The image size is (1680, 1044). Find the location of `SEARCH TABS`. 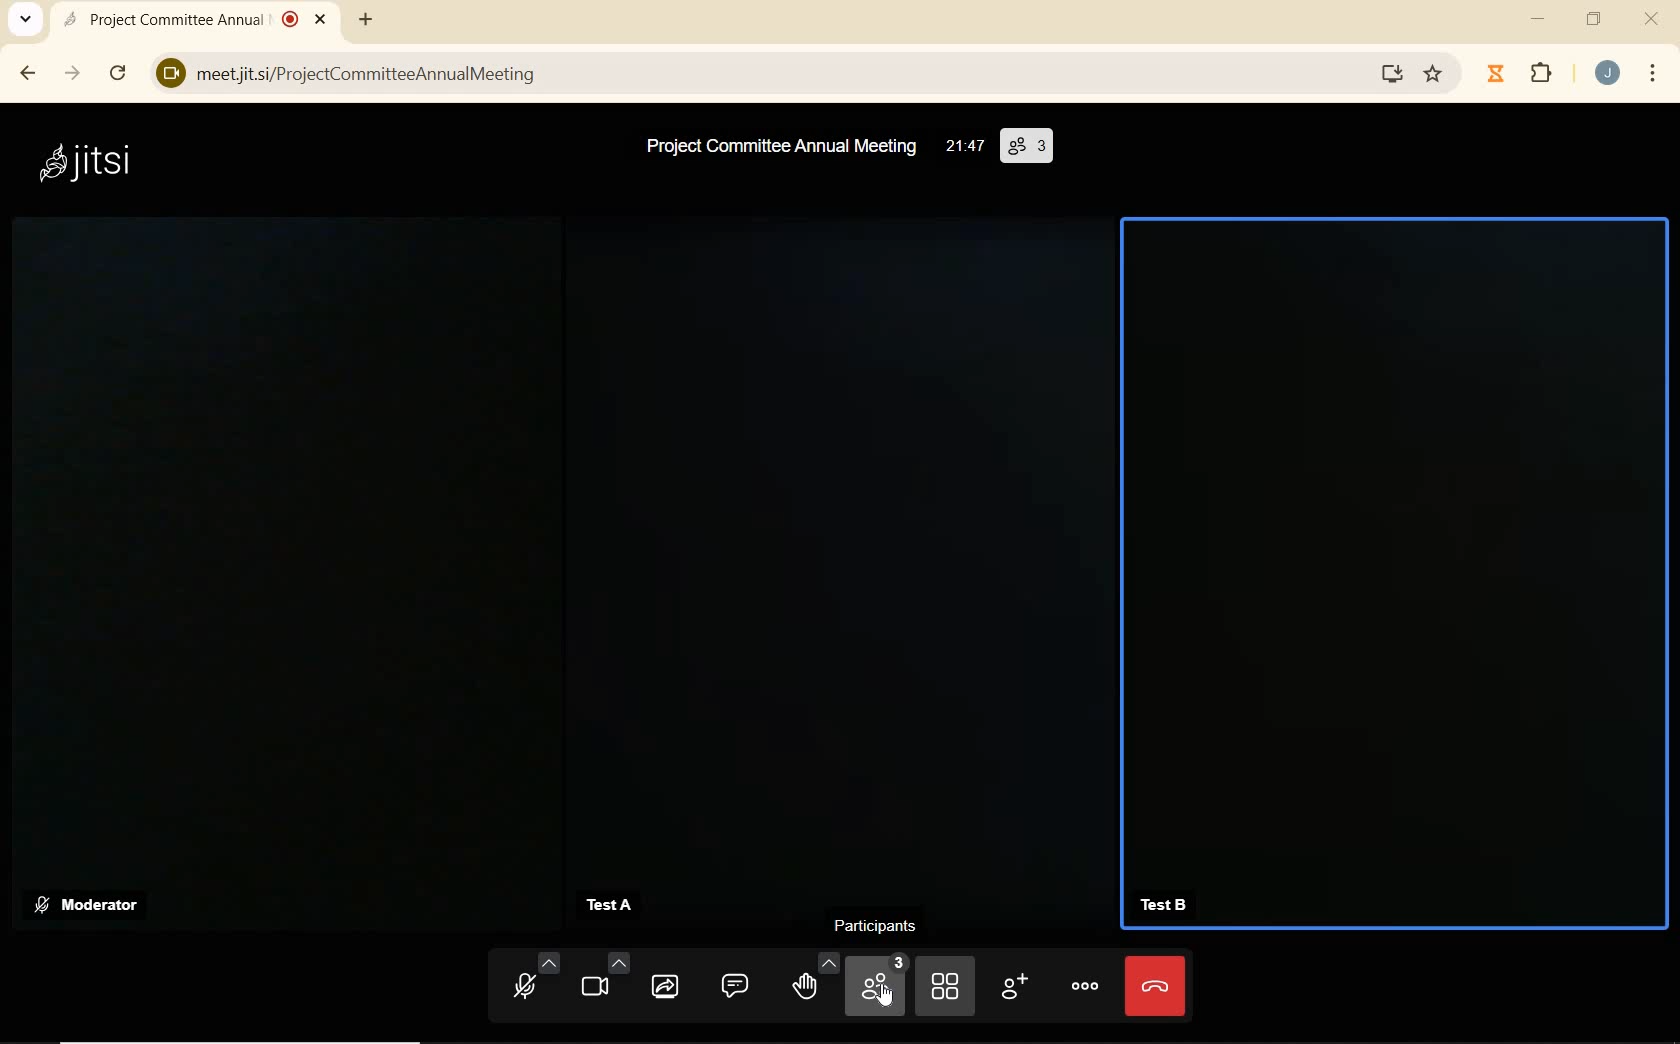

SEARCH TABS is located at coordinates (26, 23).